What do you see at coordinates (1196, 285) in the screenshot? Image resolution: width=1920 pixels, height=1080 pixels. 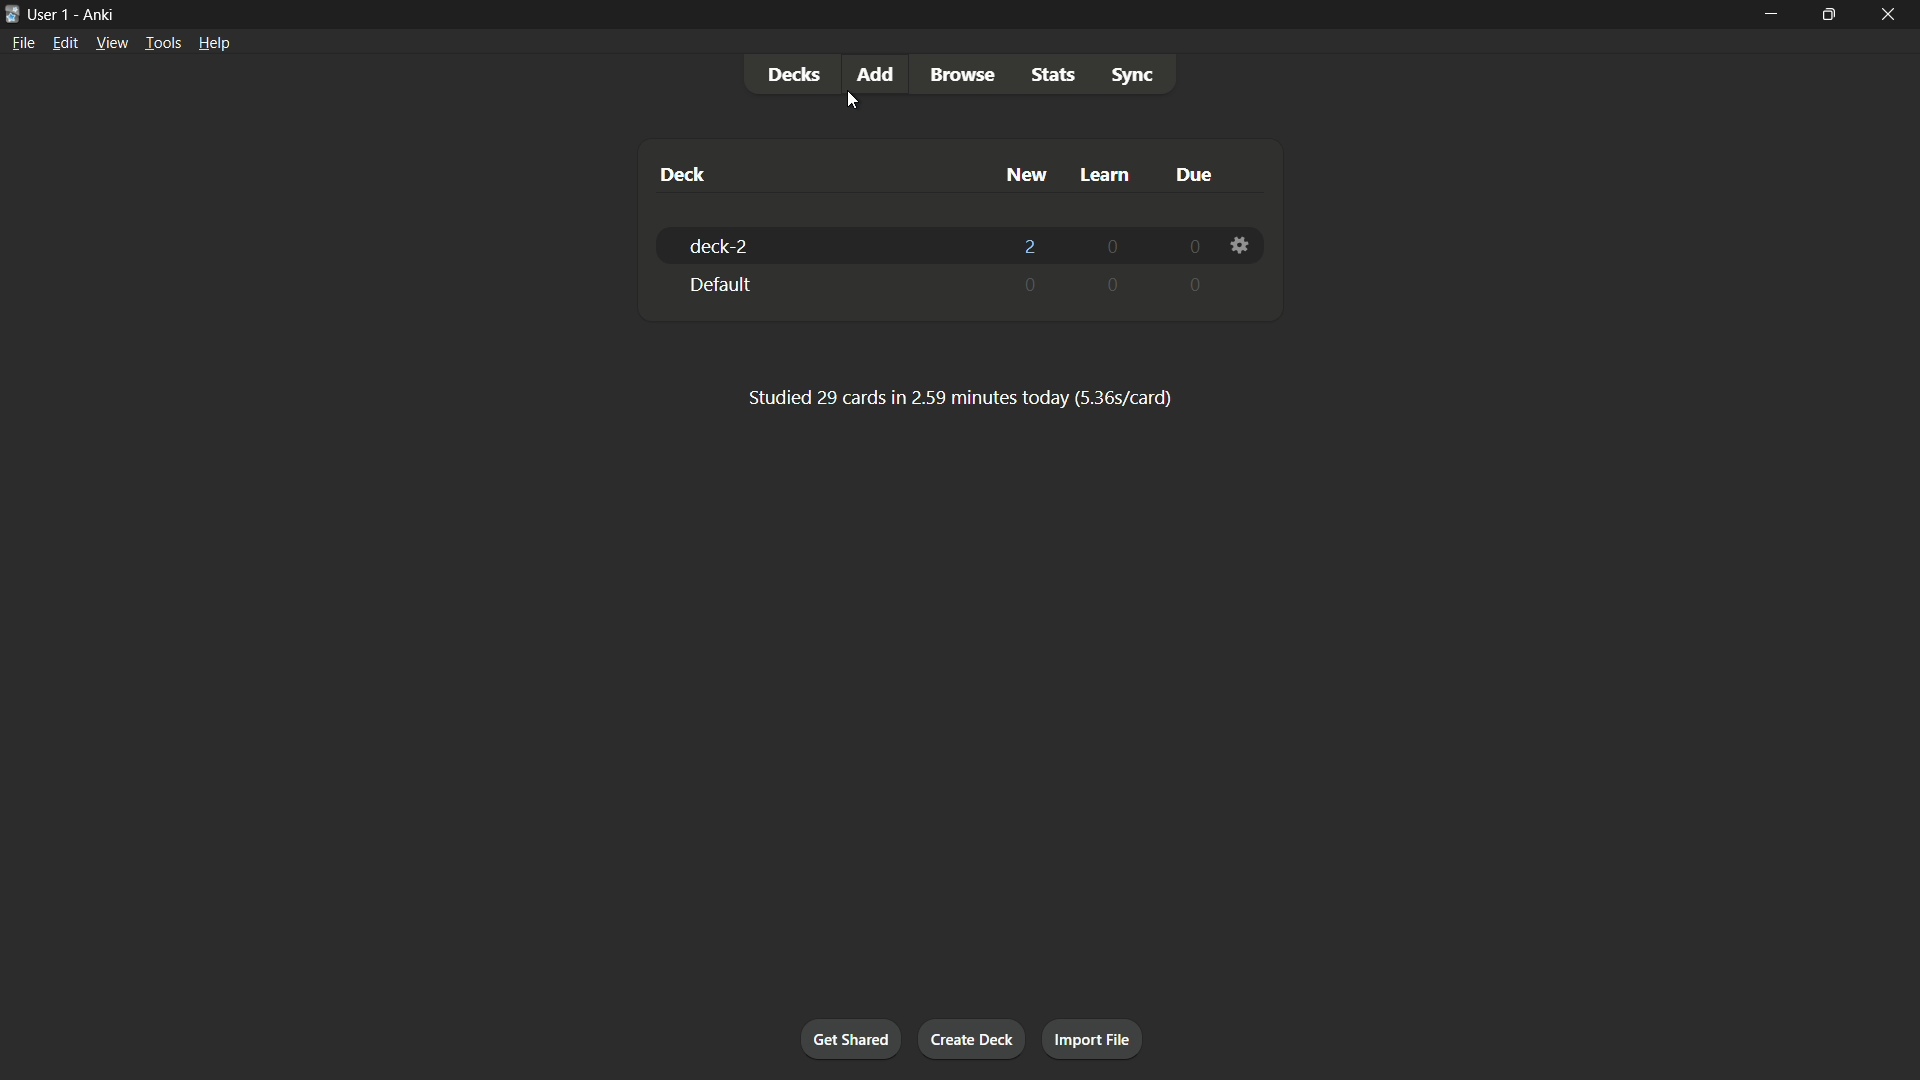 I see `0` at bounding box center [1196, 285].